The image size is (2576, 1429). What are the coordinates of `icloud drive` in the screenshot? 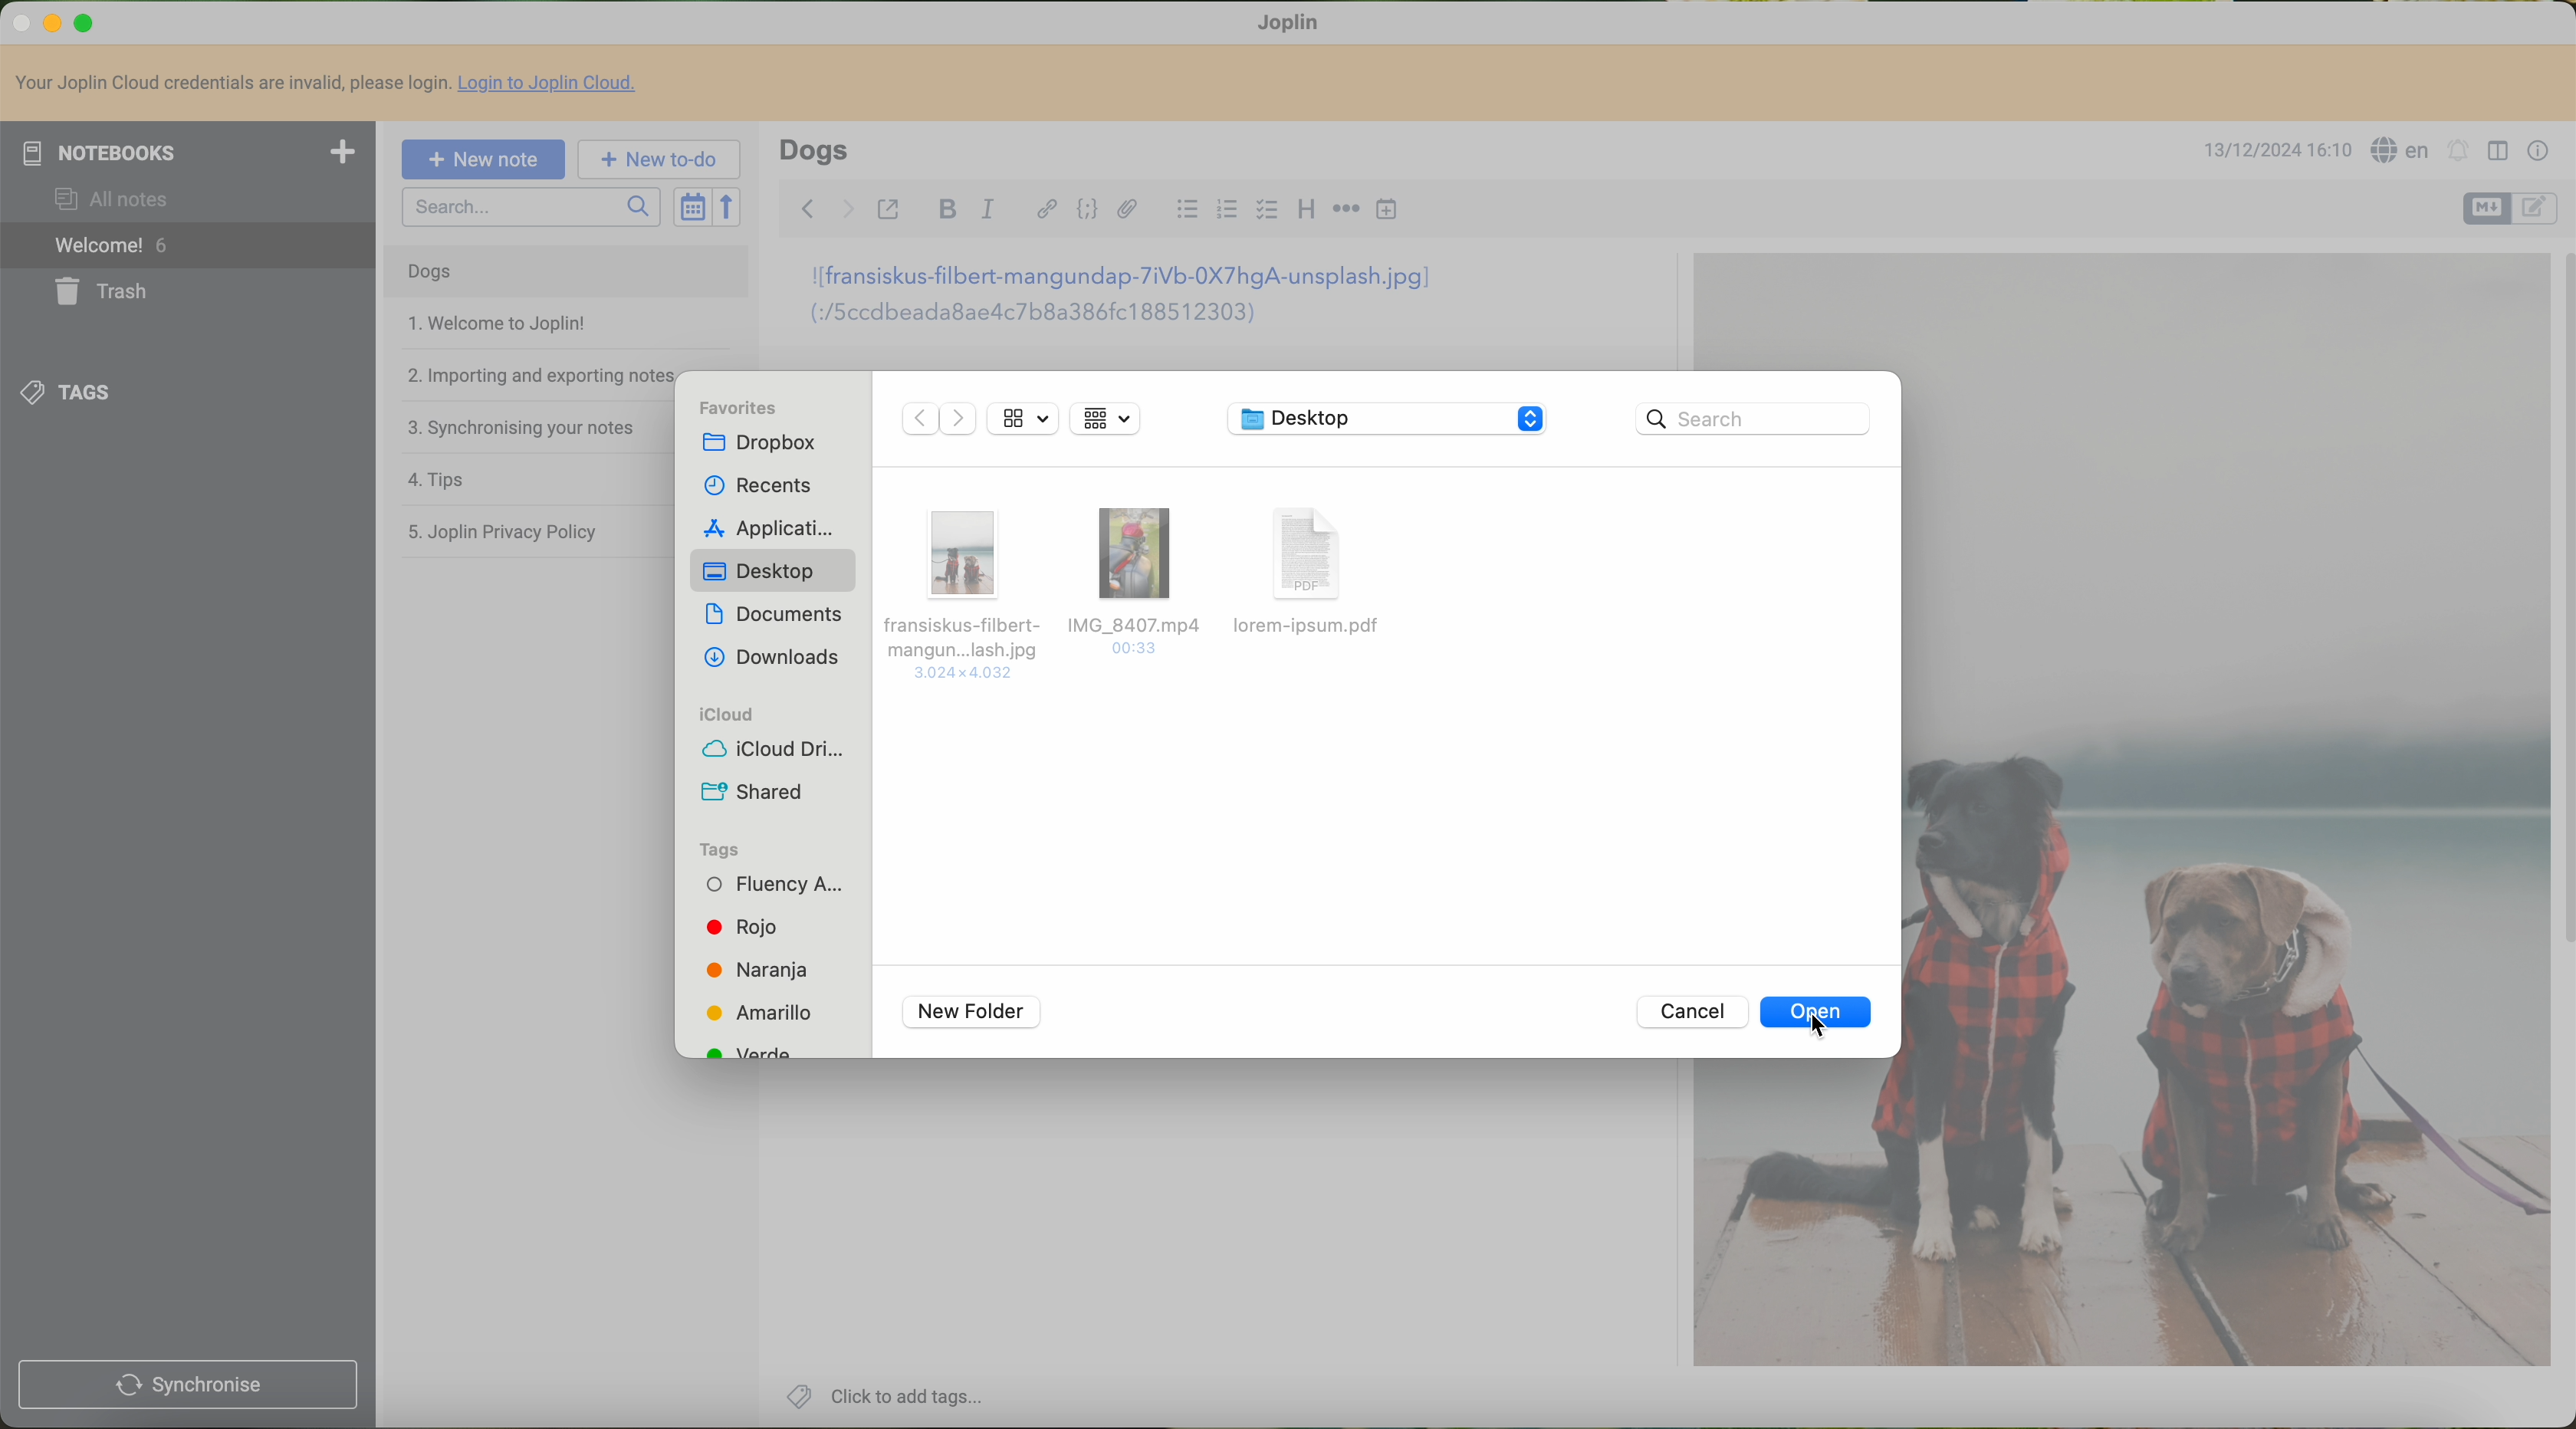 It's located at (774, 753).